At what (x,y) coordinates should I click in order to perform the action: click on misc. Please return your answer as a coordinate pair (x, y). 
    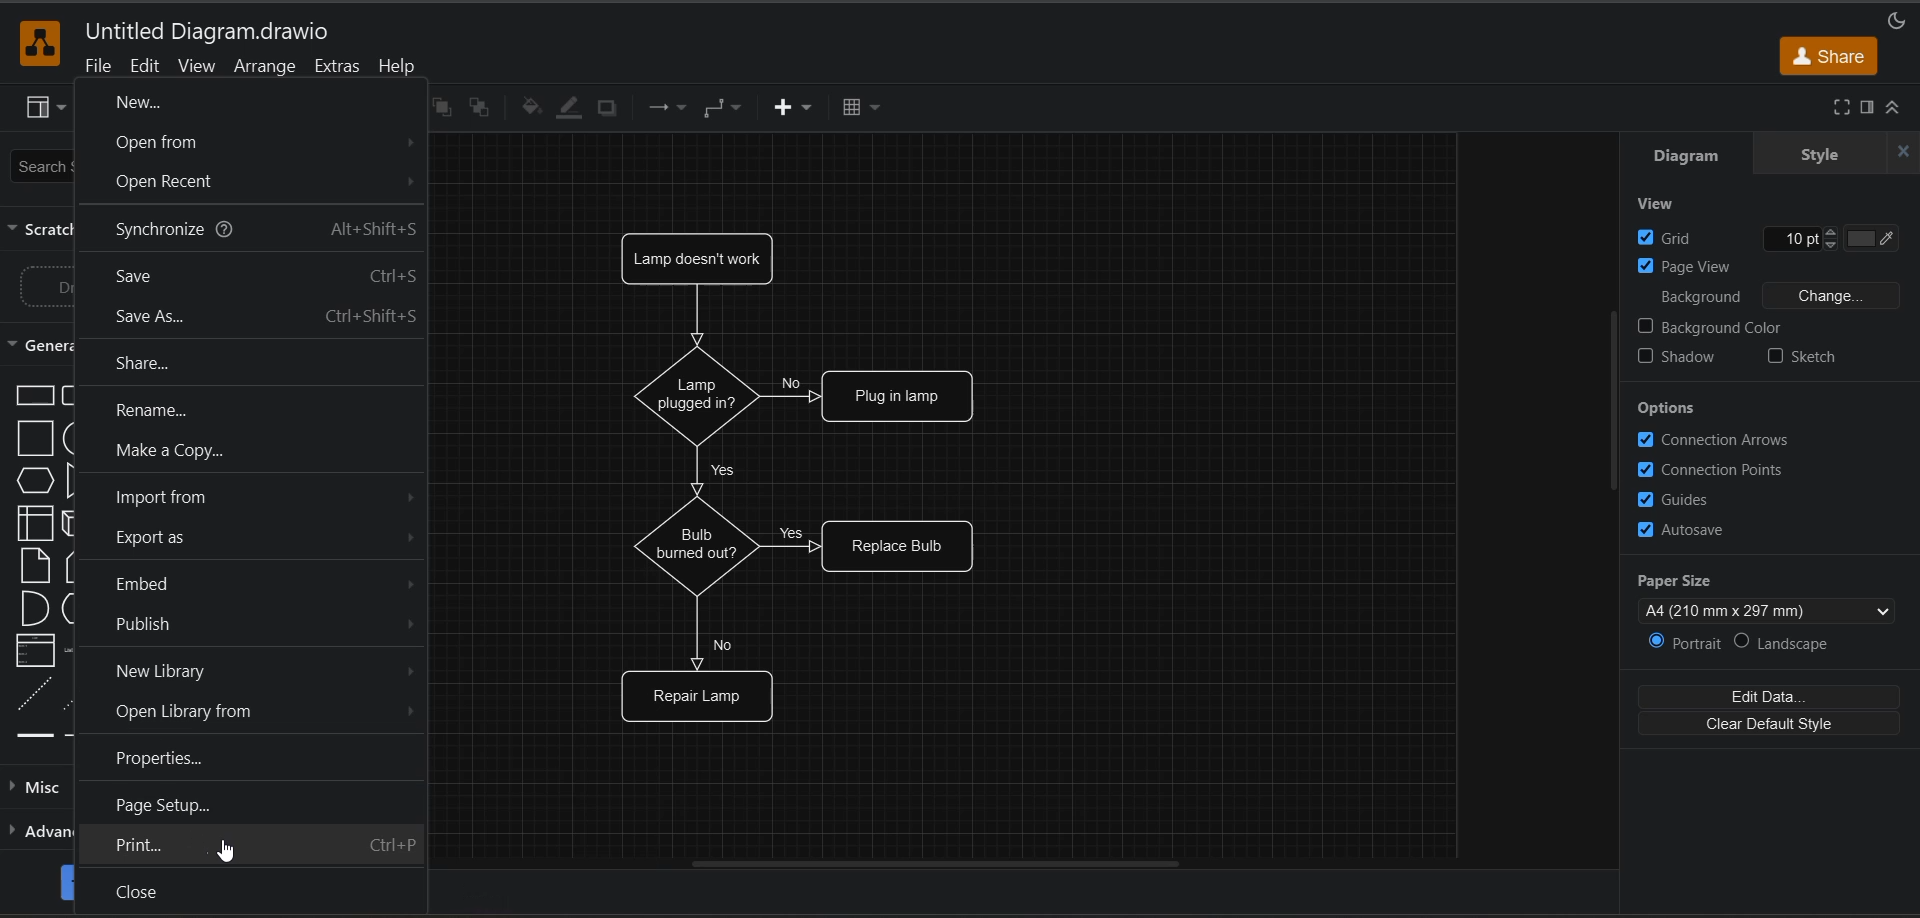
    Looking at the image, I should click on (36, 787).